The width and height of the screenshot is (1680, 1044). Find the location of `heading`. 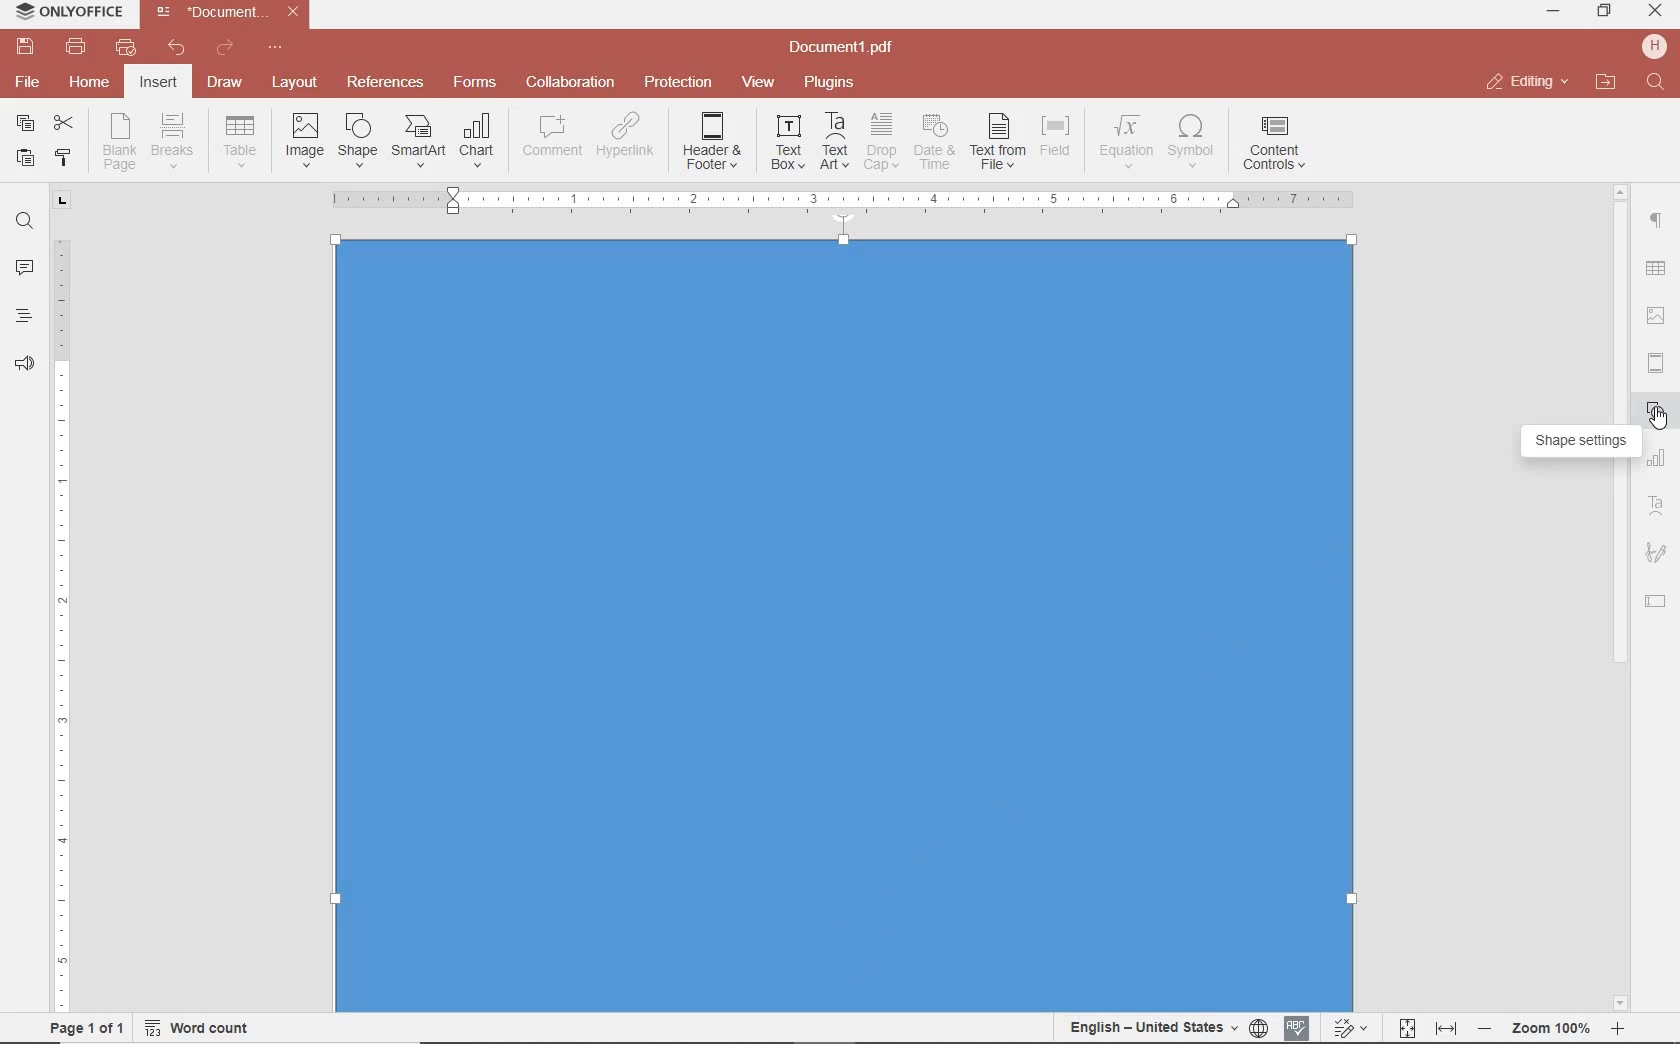

heading is located at coordinates (24, 315).